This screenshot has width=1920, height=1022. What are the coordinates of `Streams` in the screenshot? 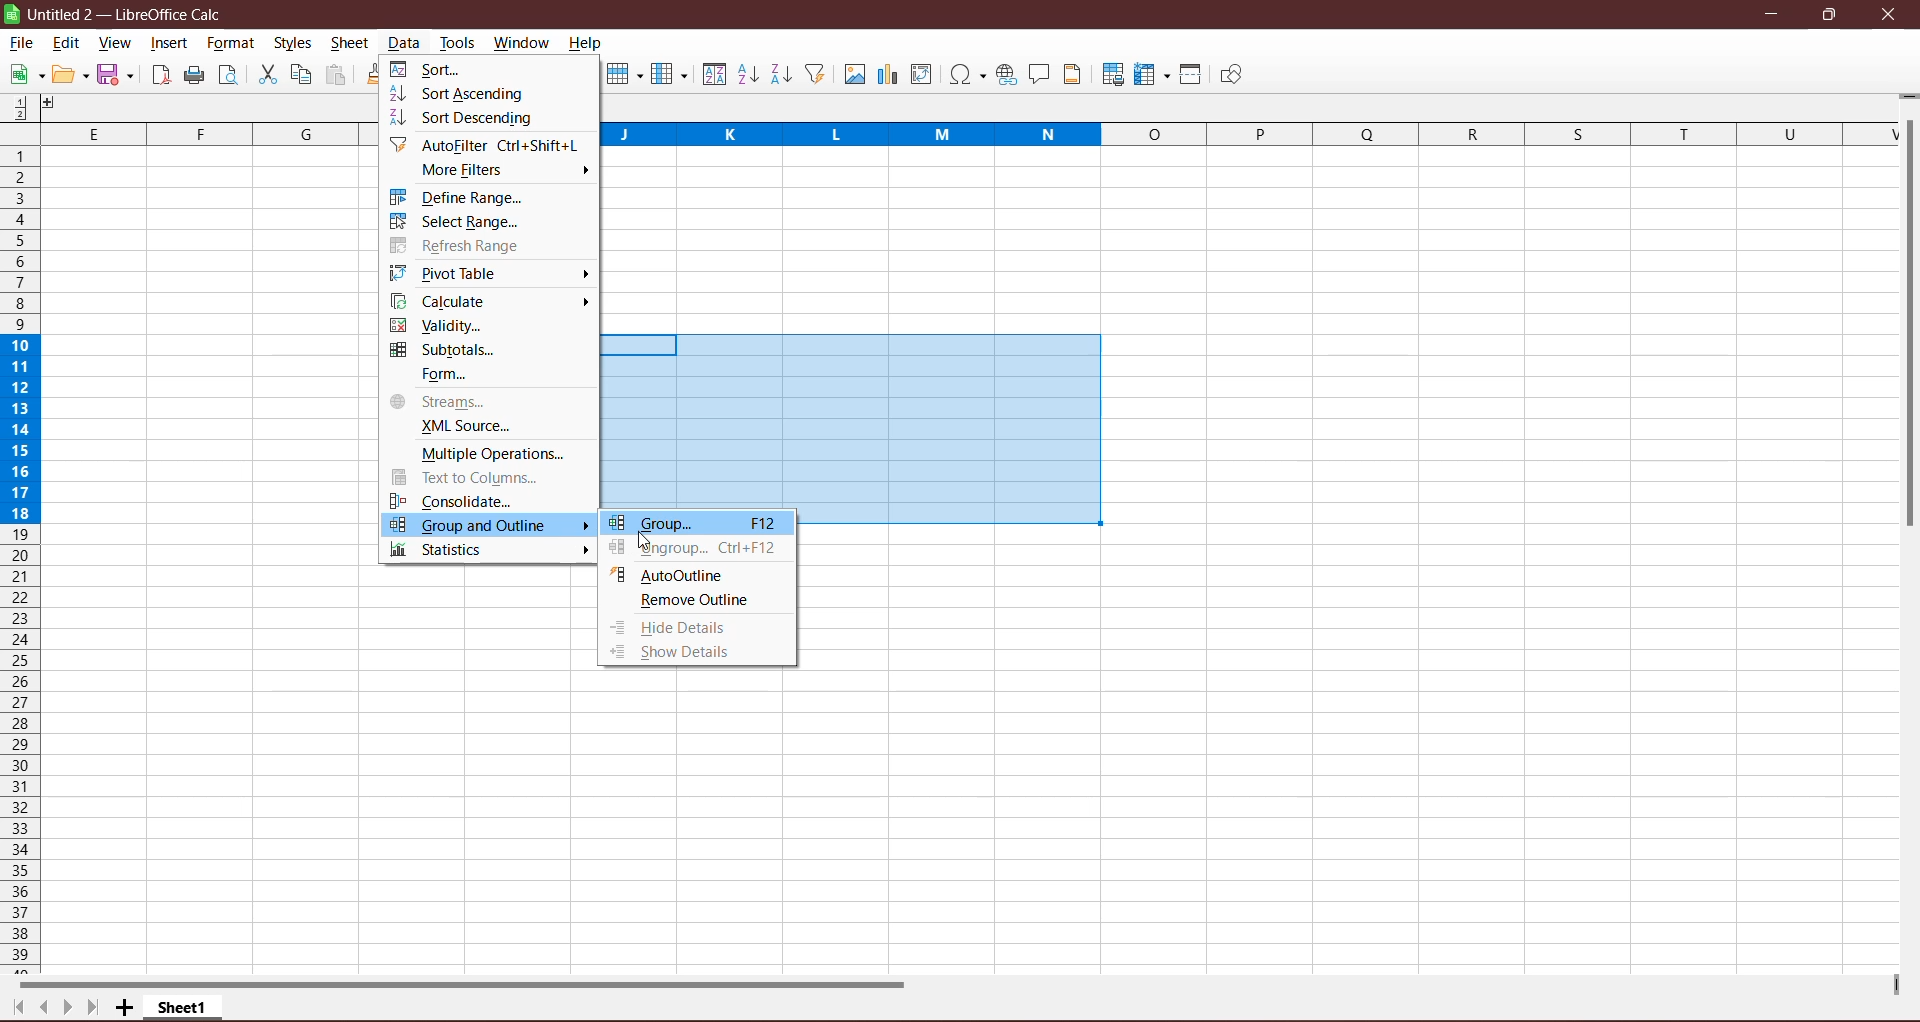 It's located at (441, 402).